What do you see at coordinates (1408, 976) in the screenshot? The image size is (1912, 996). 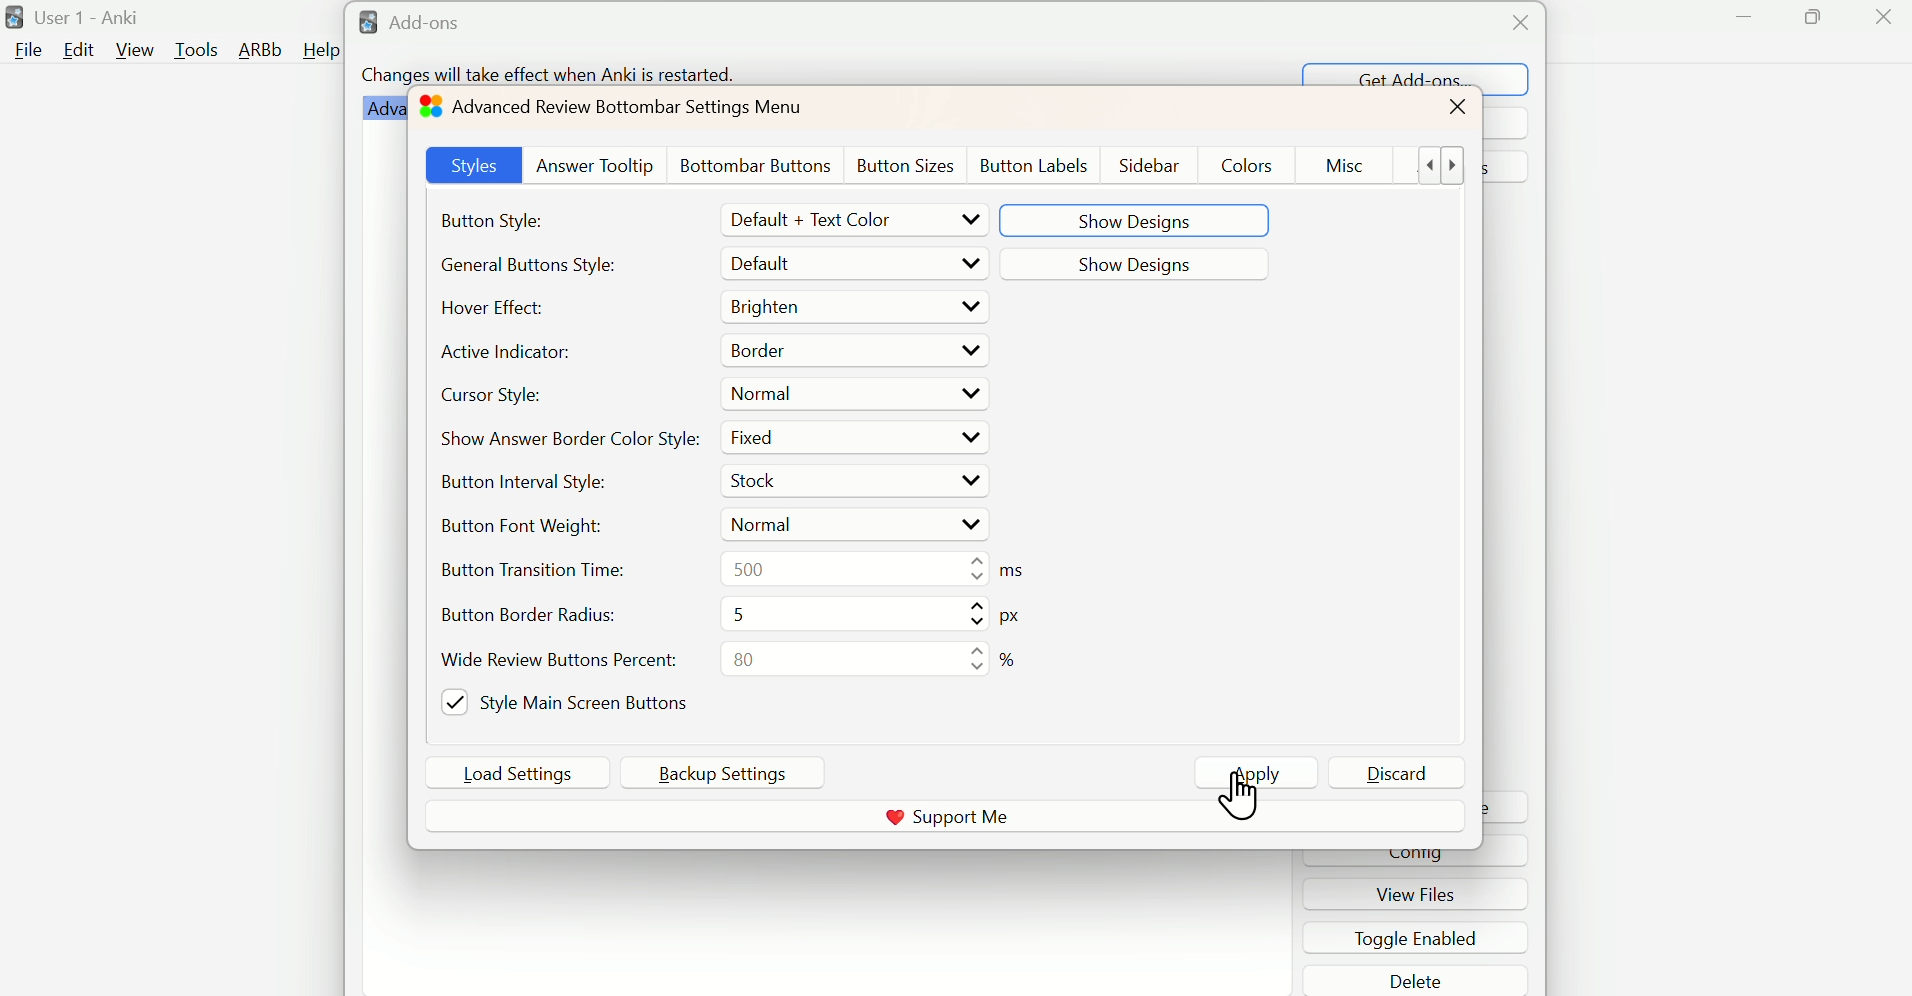 I see `delete` at bounding box center [1408, 976].